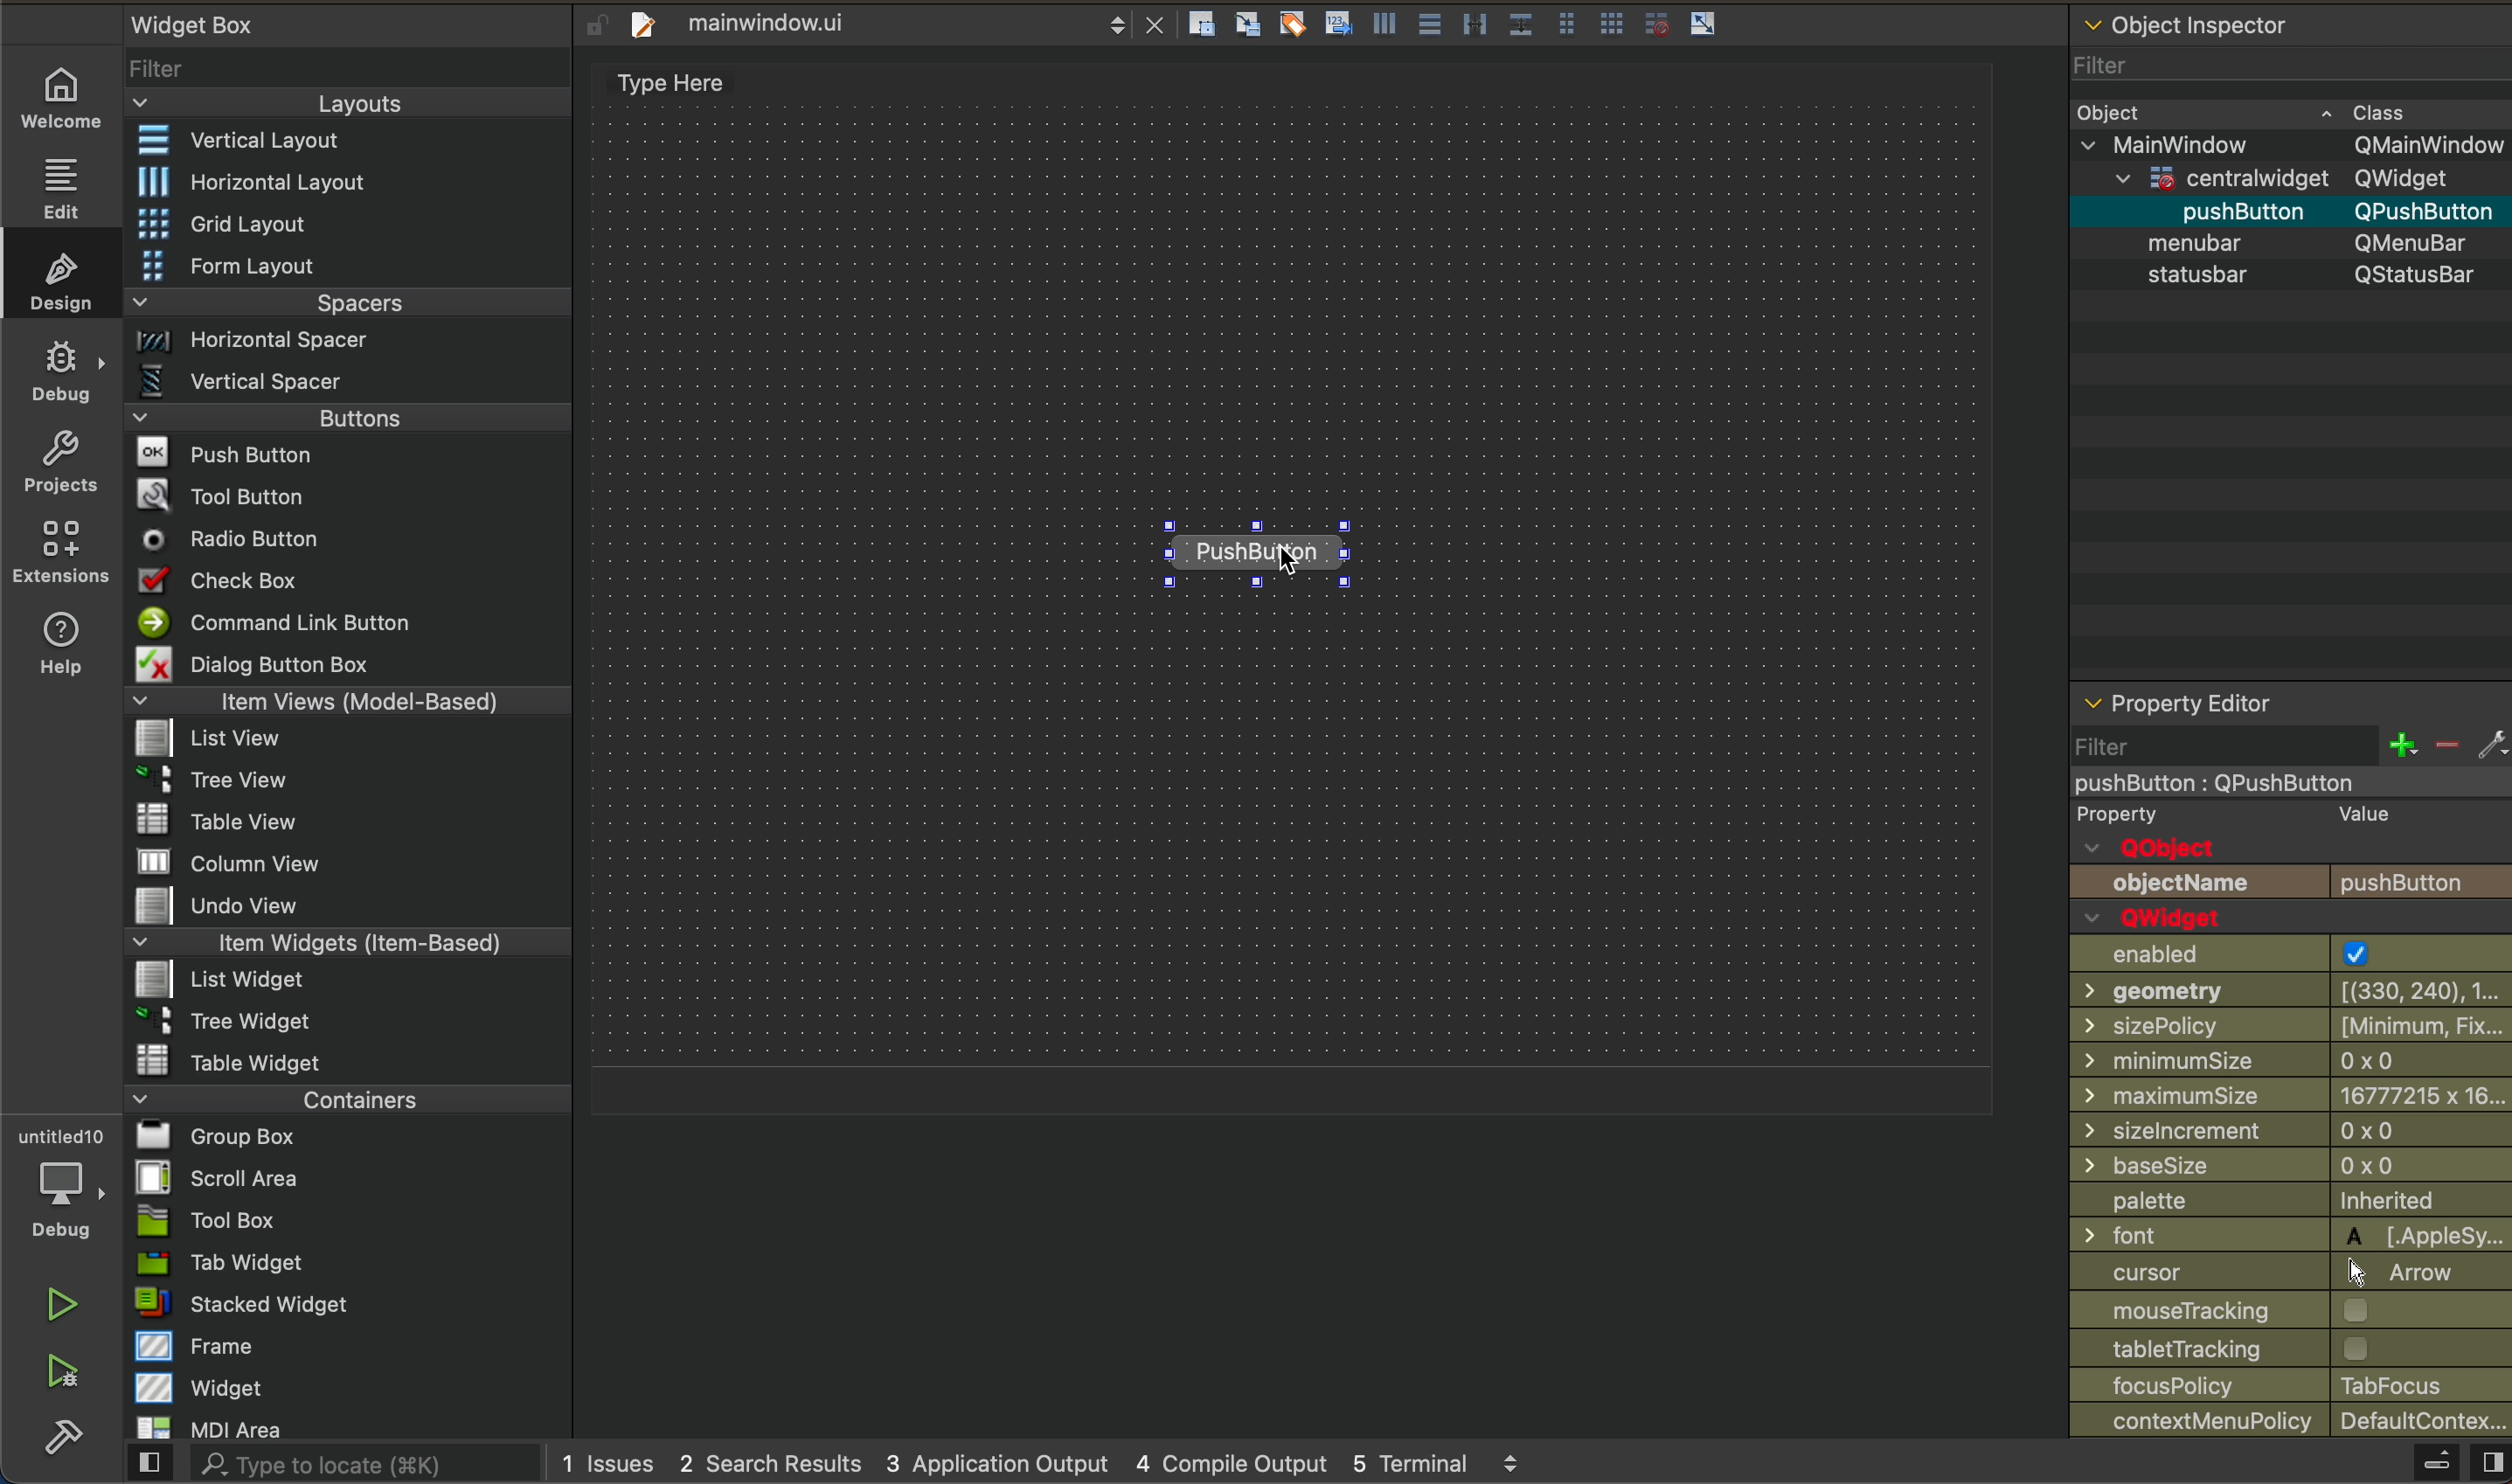  Describe the element at coordinates (60, 1380) in the screenshot. I see `run and debug` at that location.